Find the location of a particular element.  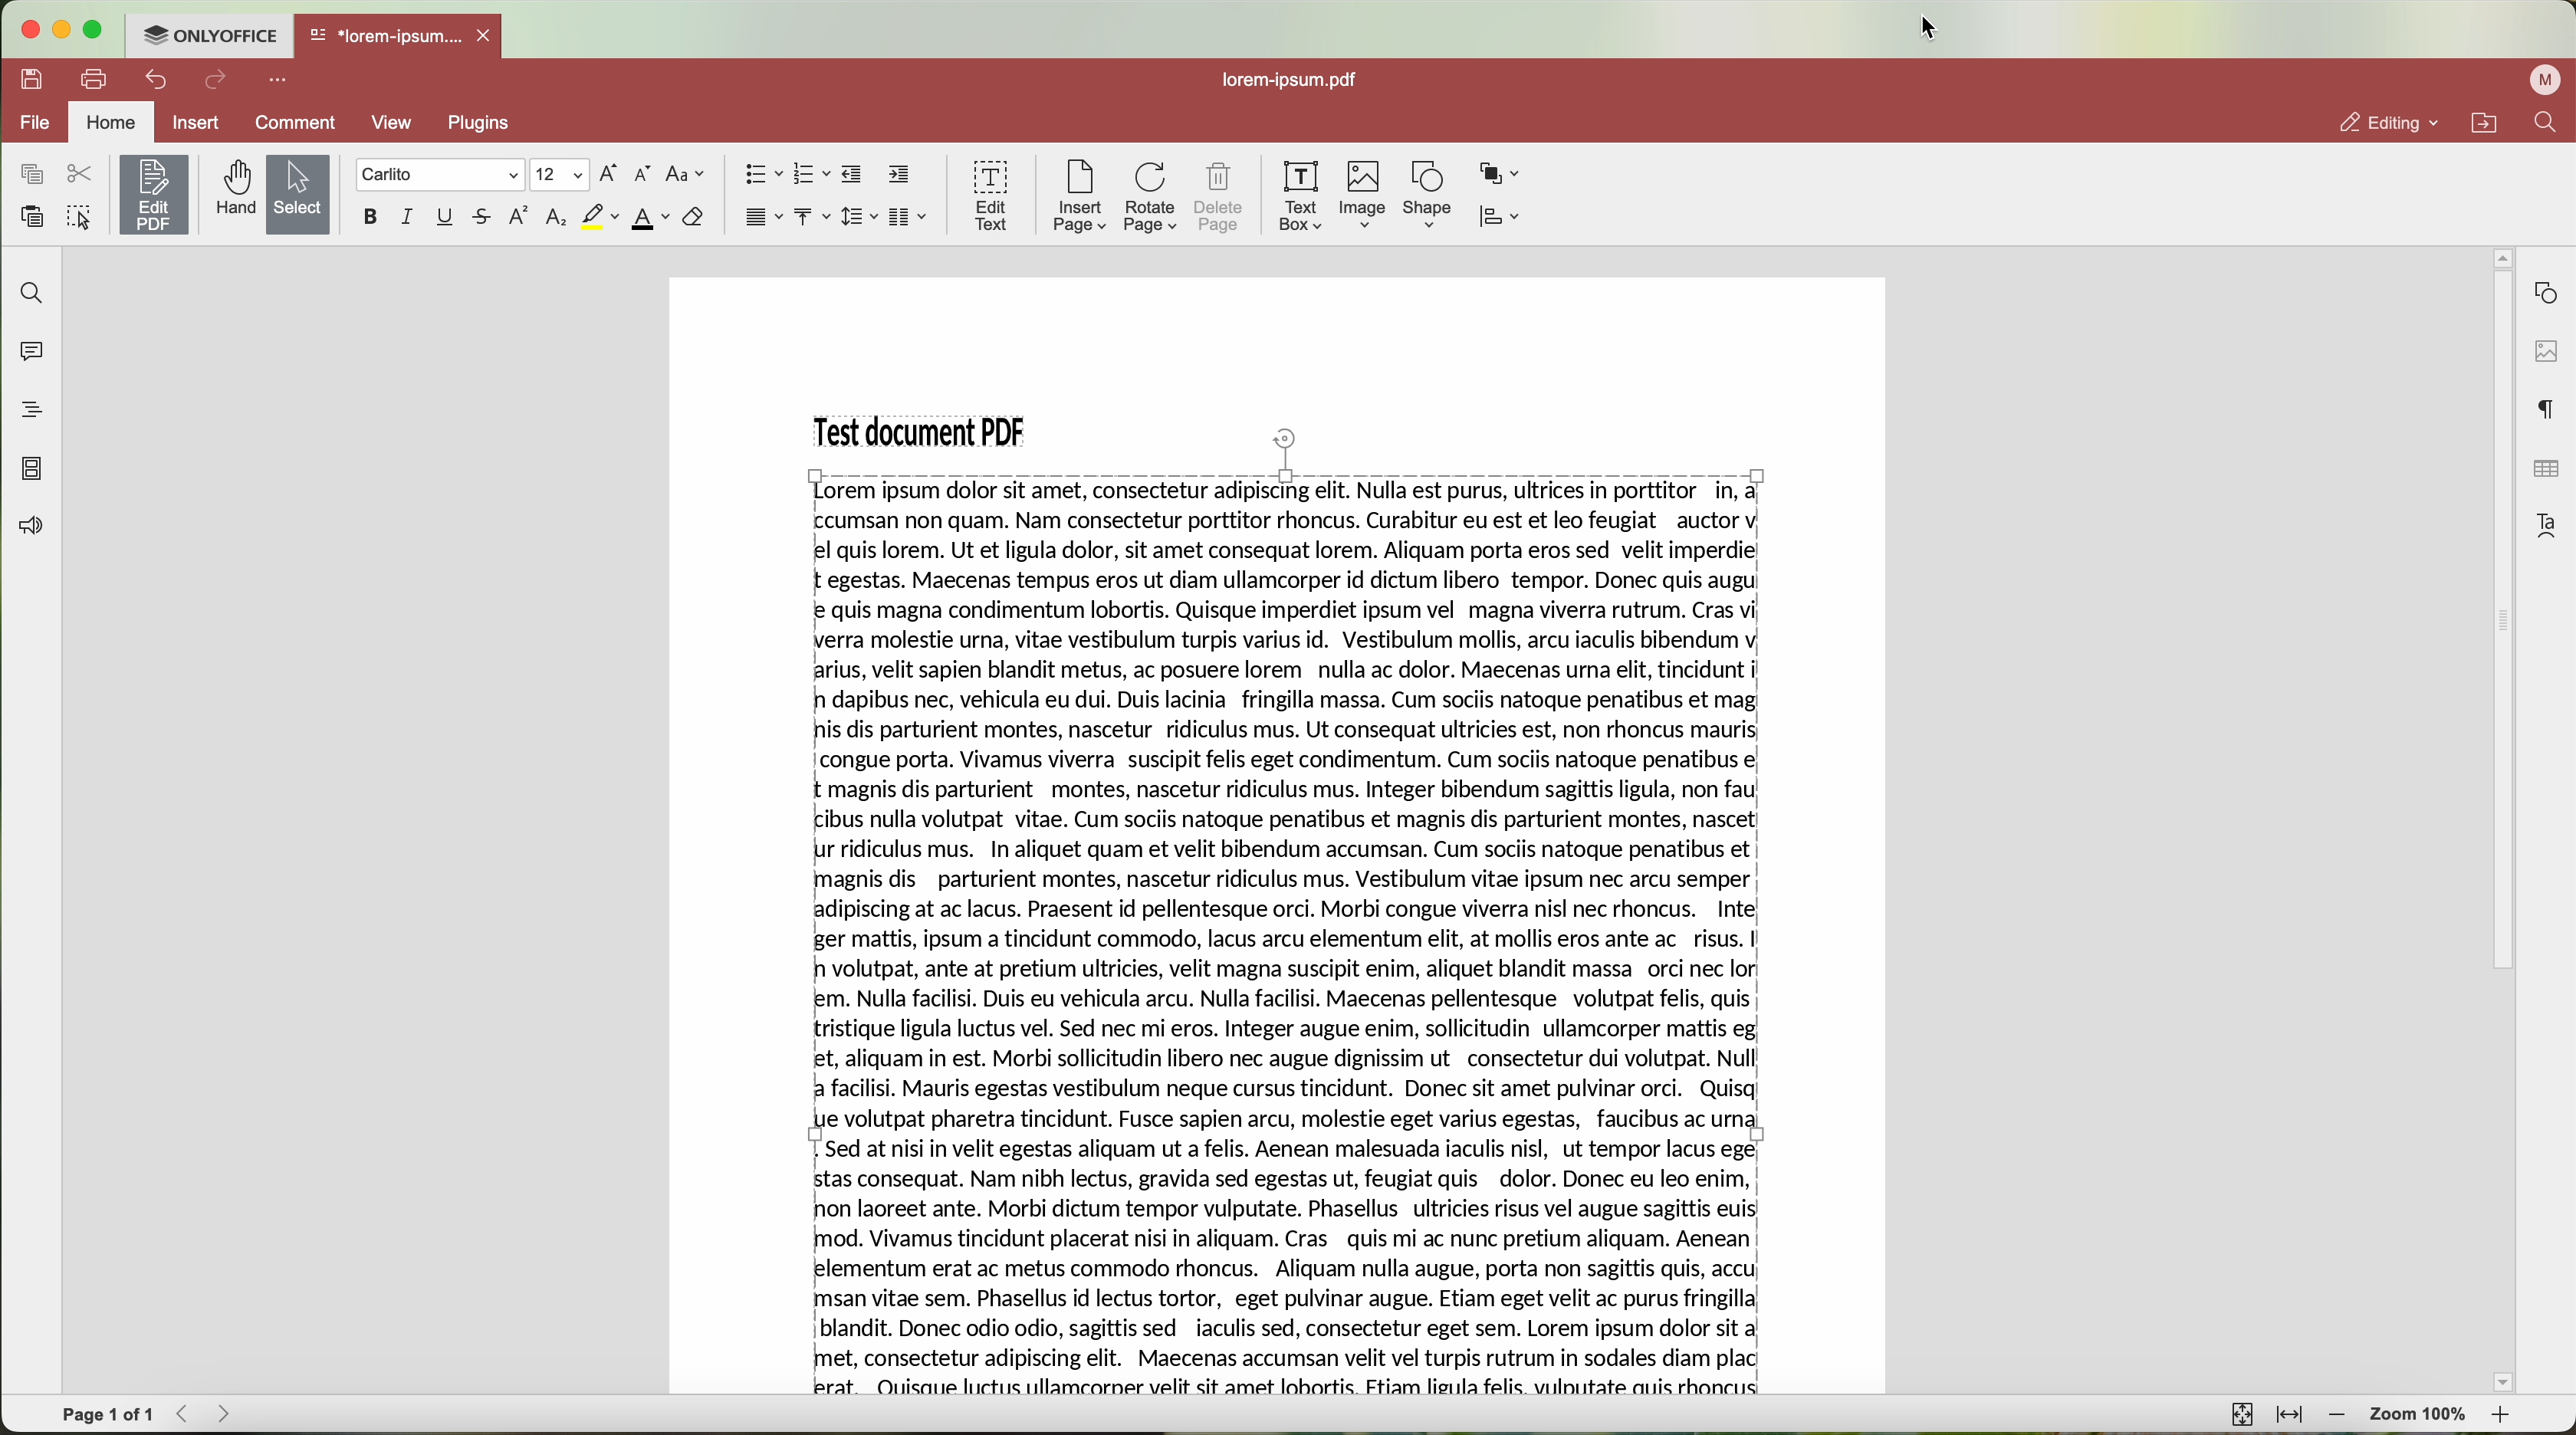

text box is located at coordinates (1301, 198).